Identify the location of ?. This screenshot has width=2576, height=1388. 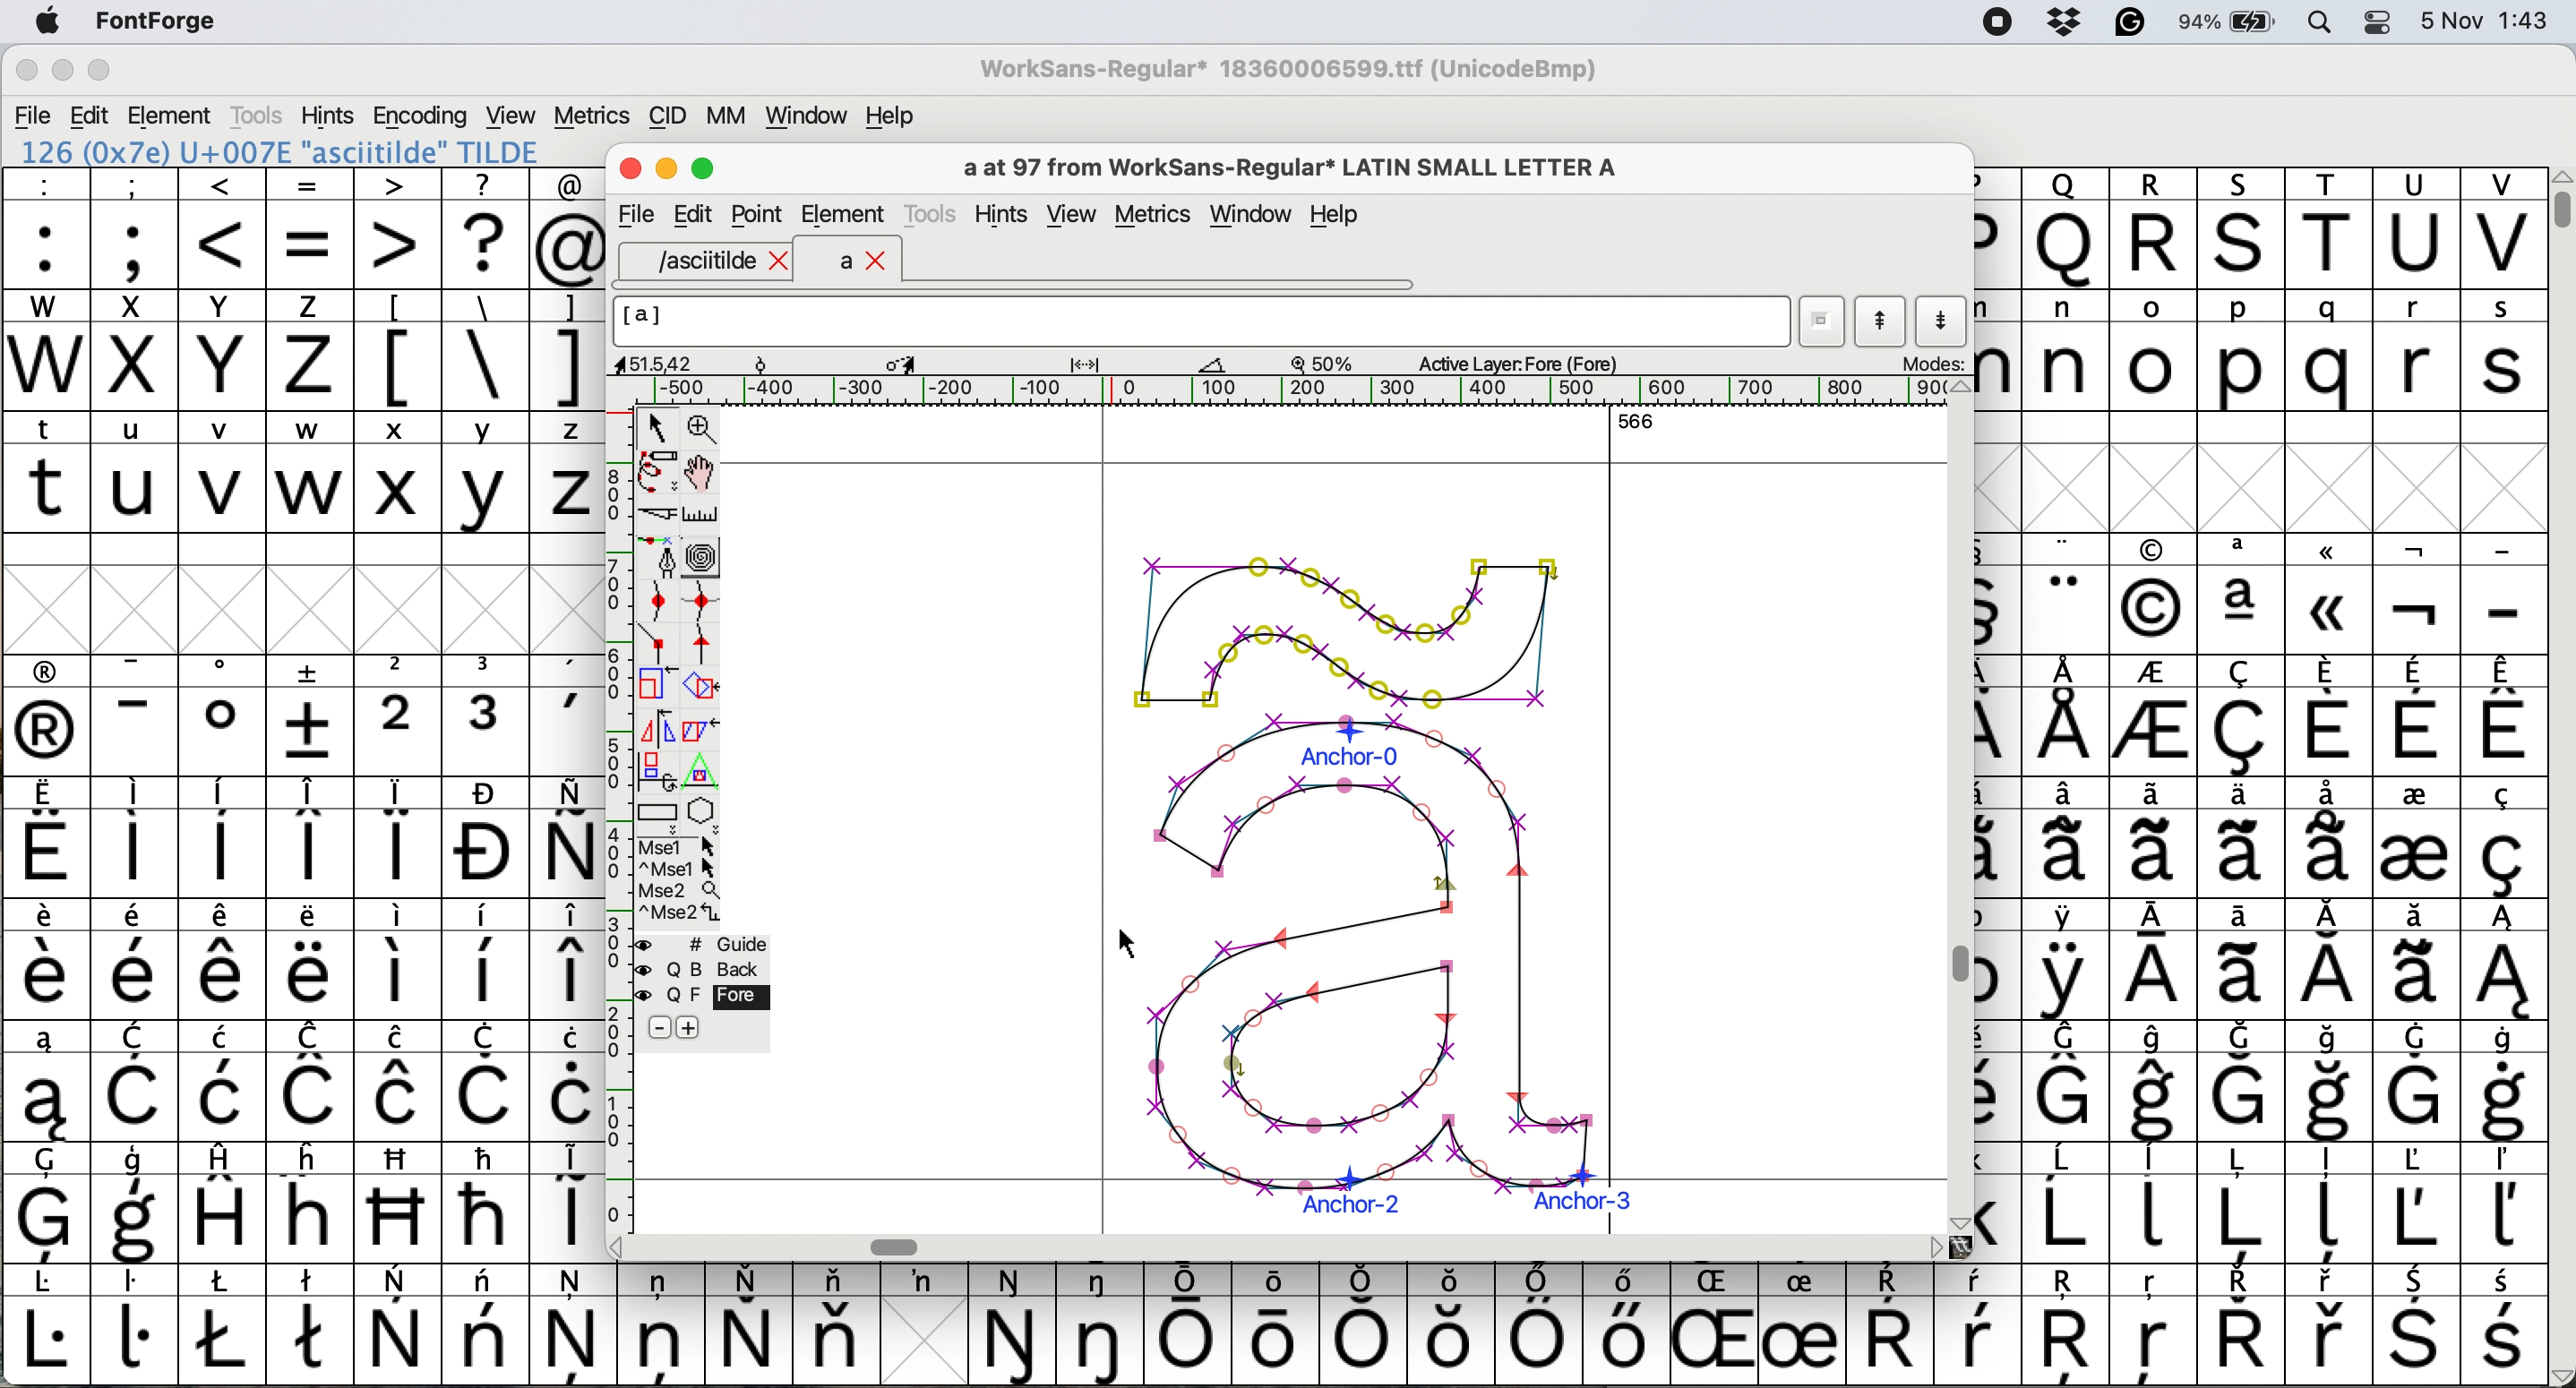
(485, 227).